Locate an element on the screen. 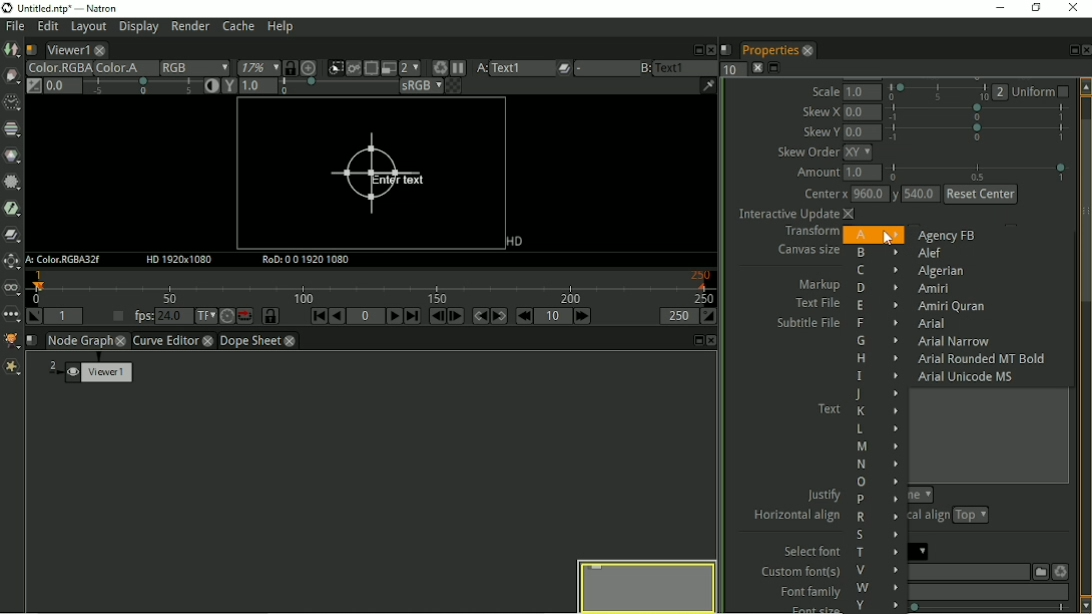 This screenshot has height=614, width=1092. P is located at coordinates (878, 500).